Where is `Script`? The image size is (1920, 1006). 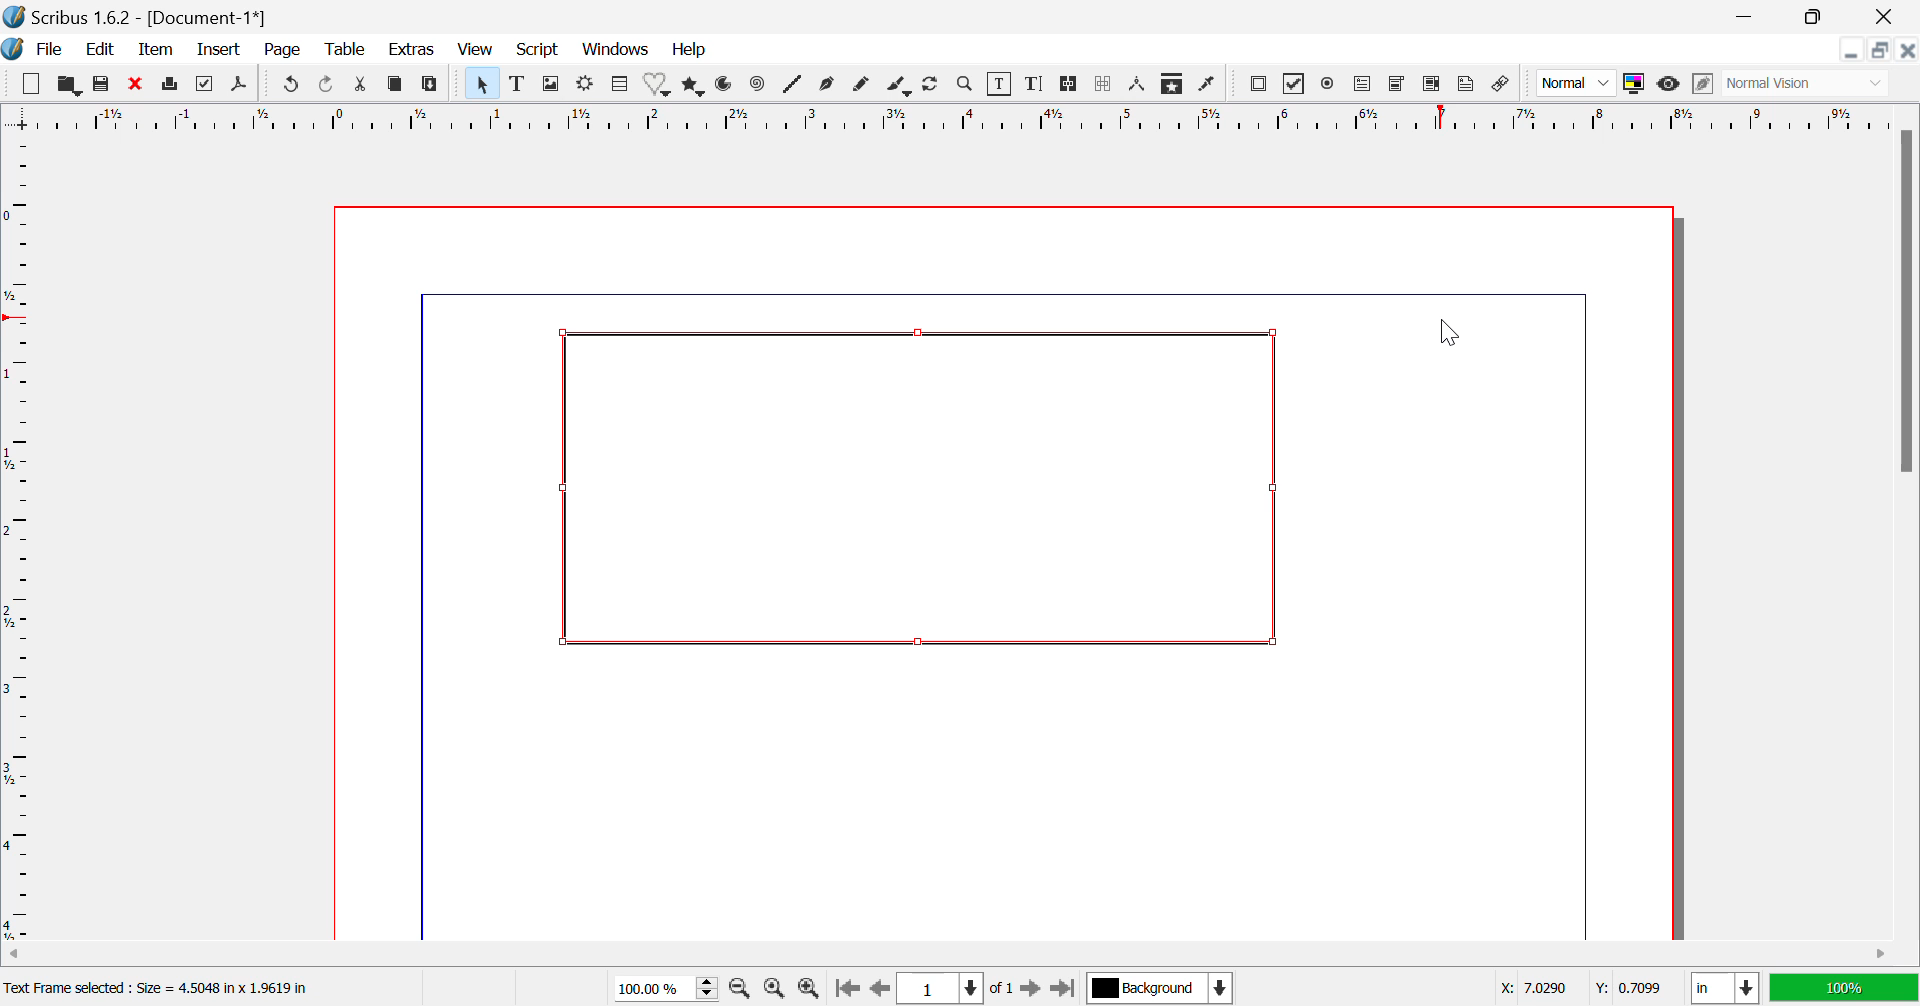 Script is located at coordinates (536, 51).